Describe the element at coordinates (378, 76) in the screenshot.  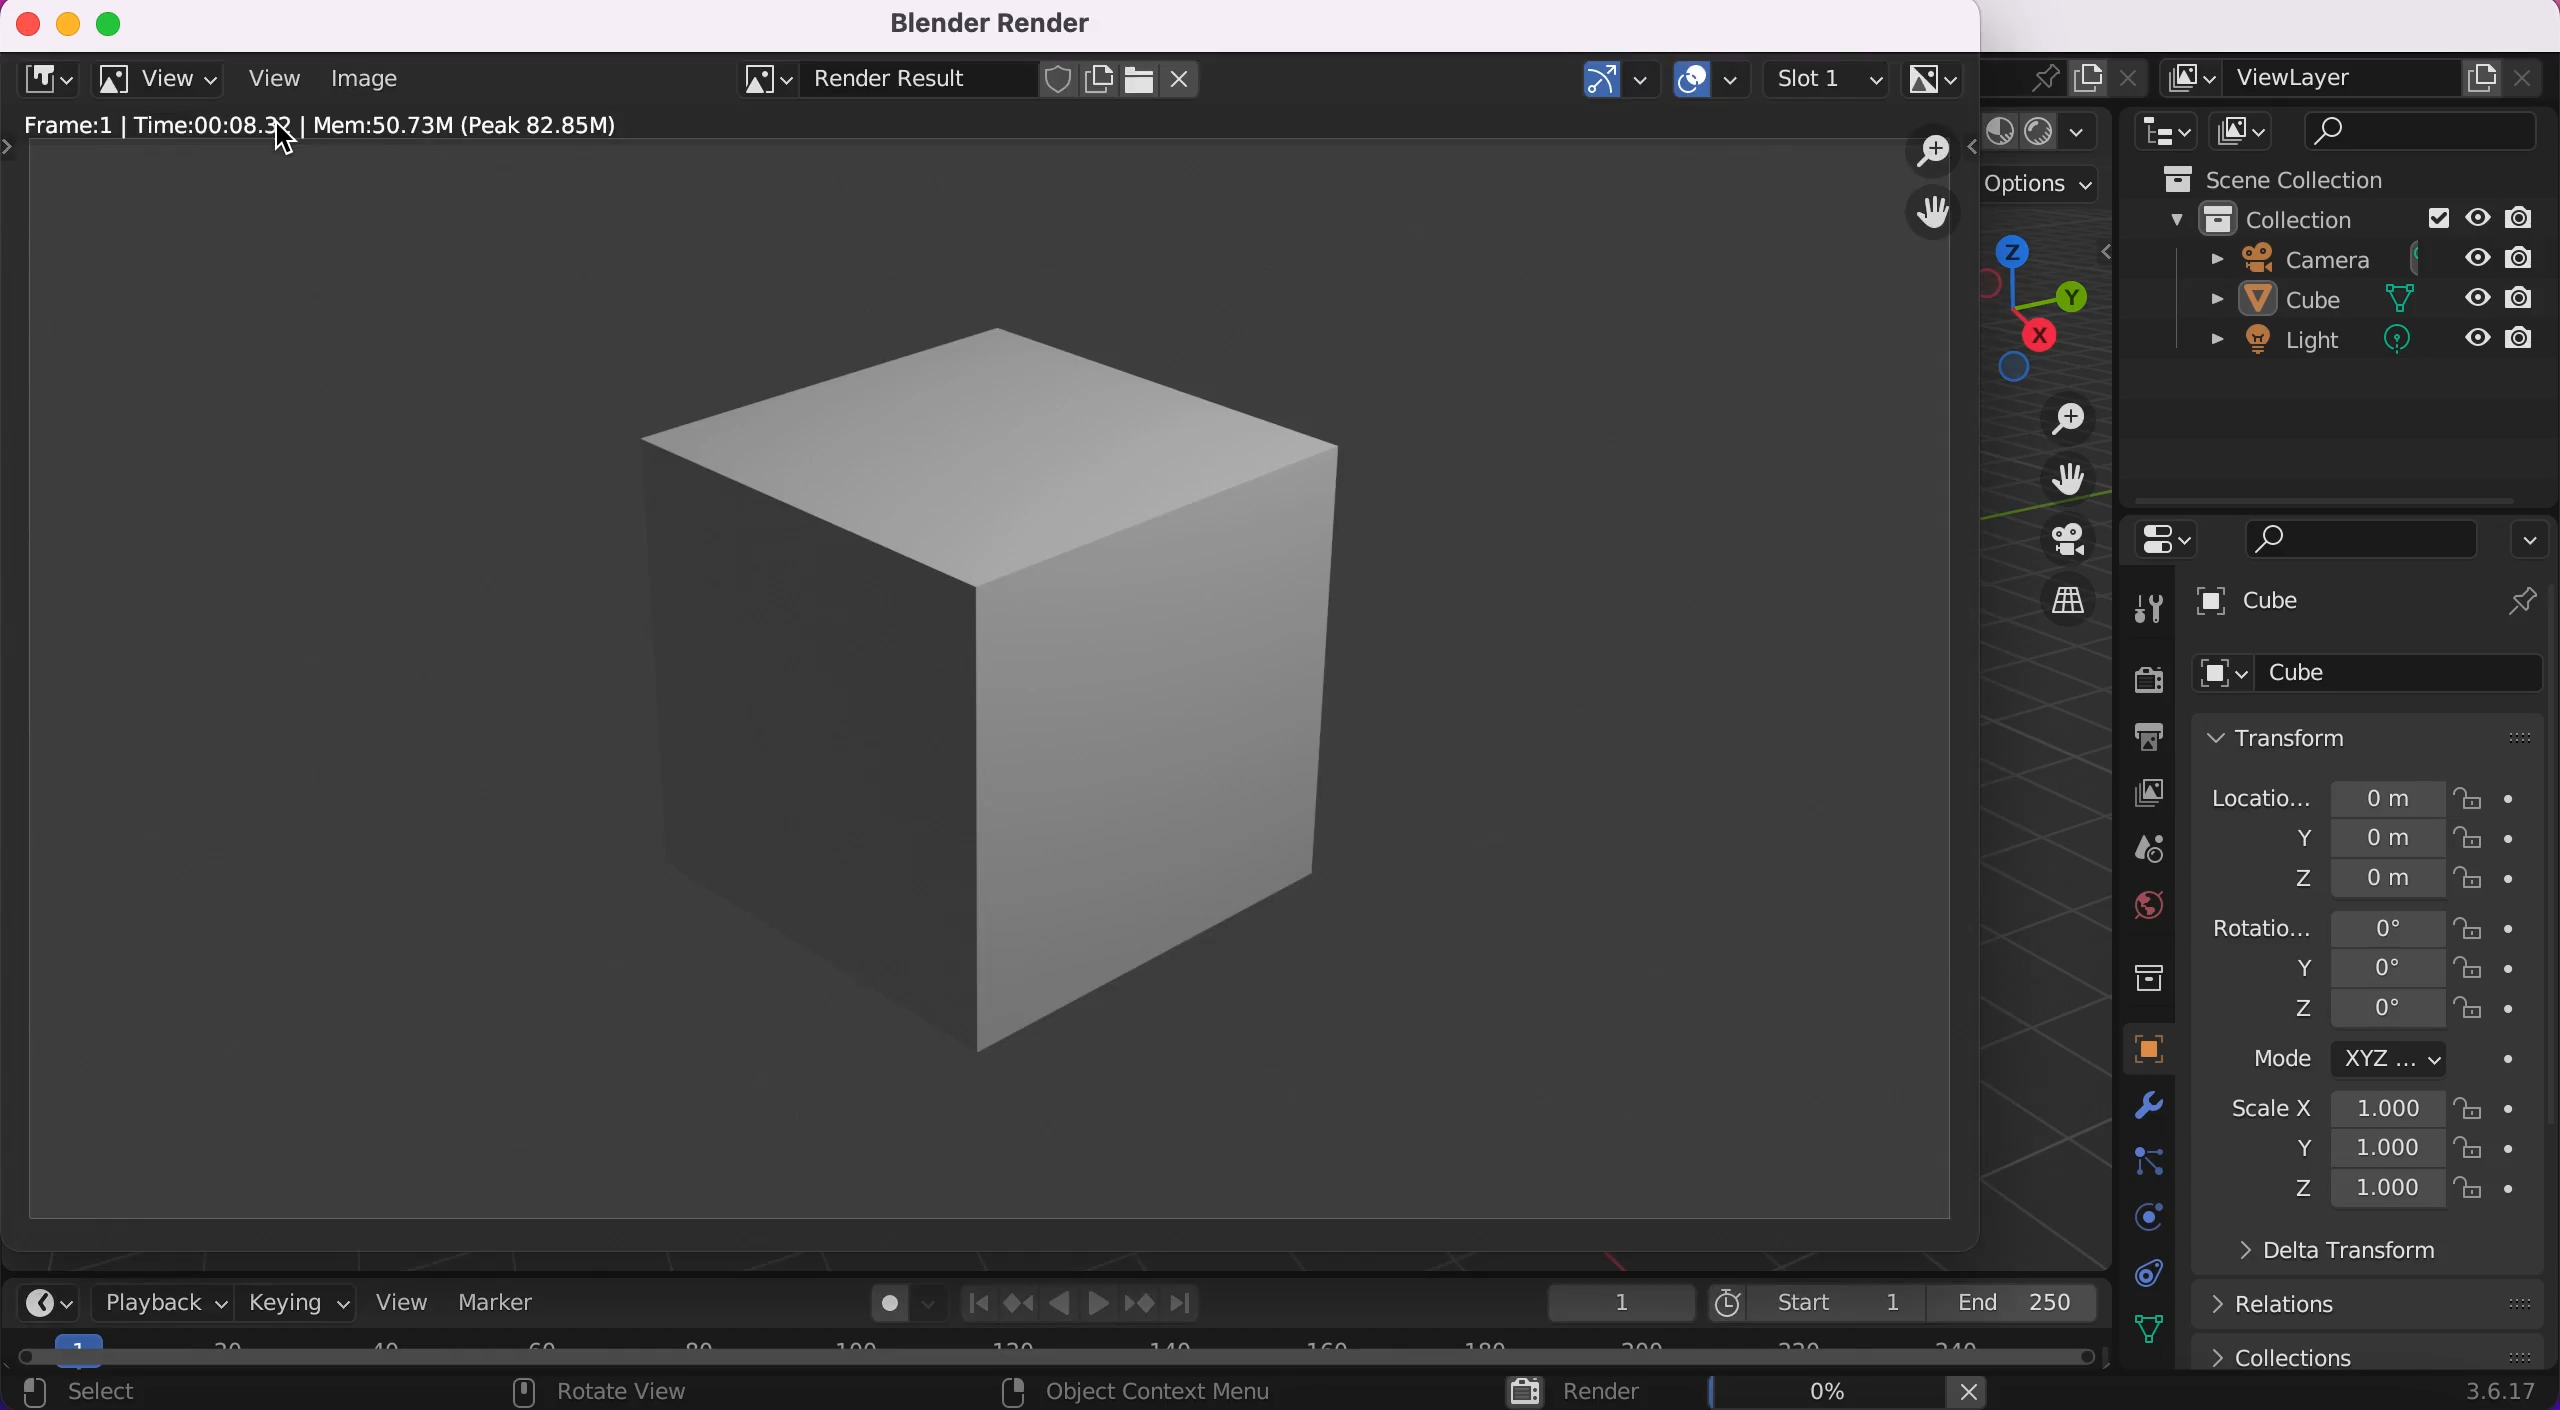
I see `image` at that location.